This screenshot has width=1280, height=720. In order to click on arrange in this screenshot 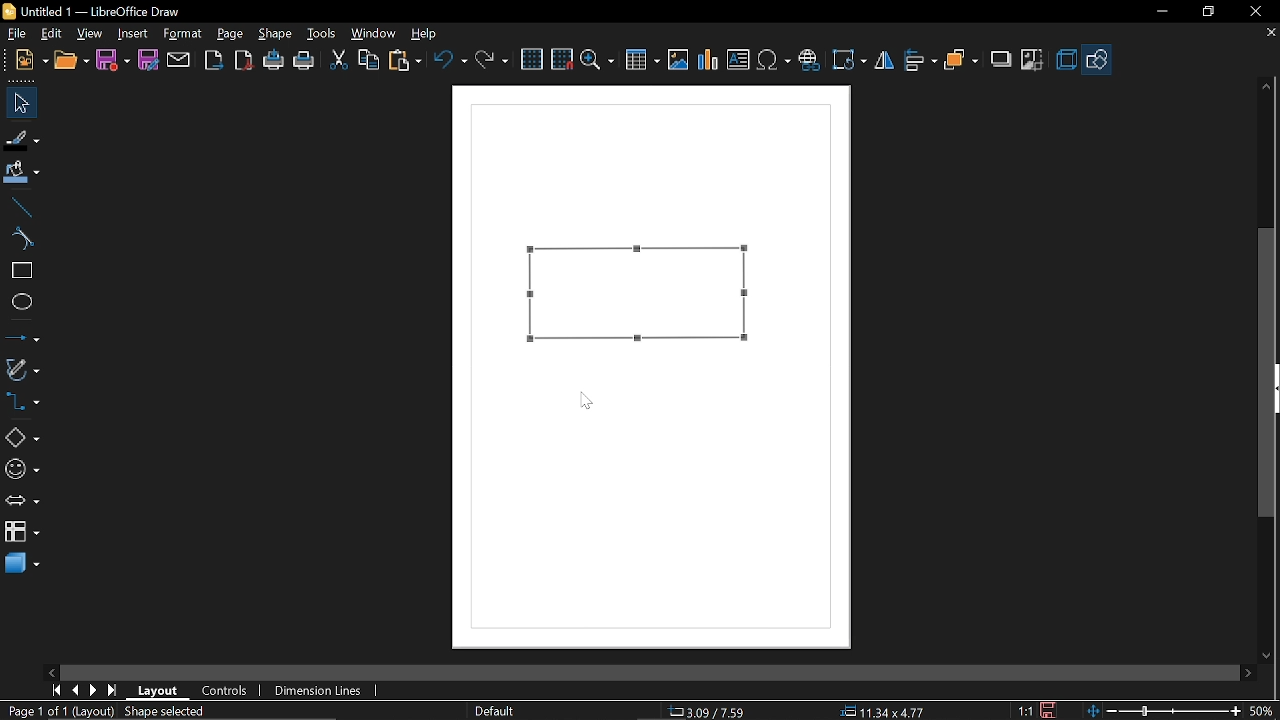, I will do `click(962, 60)`.